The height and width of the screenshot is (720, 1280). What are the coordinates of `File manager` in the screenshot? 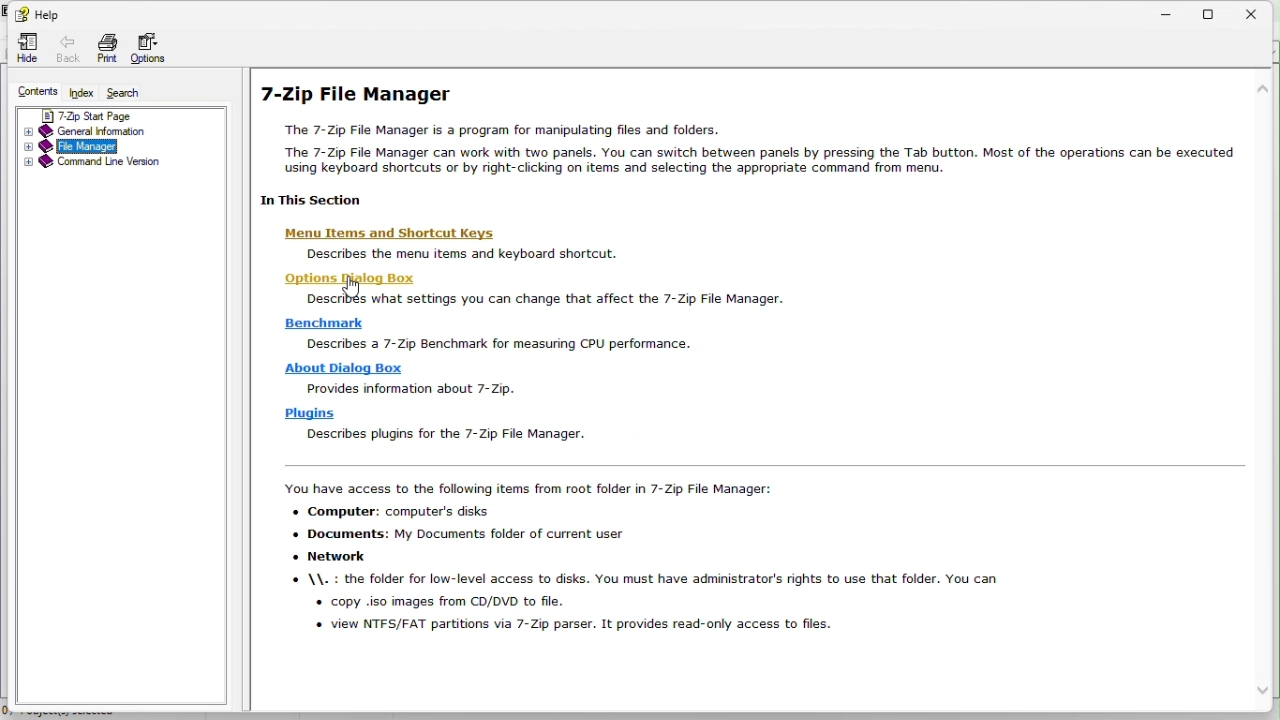 It's located at (76, 147).